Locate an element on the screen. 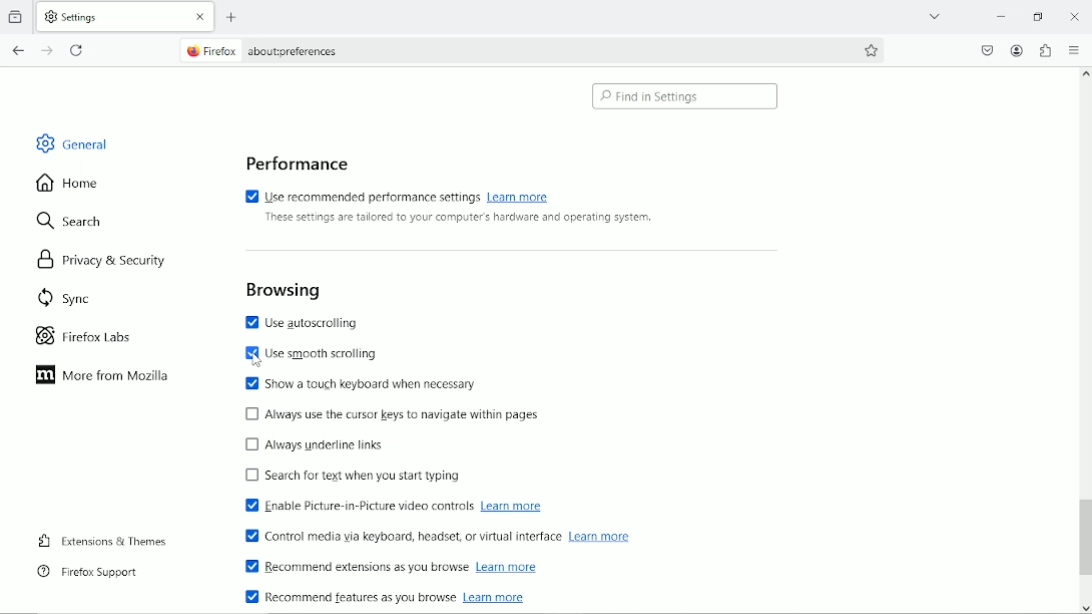 This screenshot has width=1092, height=614. Close is located at coordinates (1075, 16).